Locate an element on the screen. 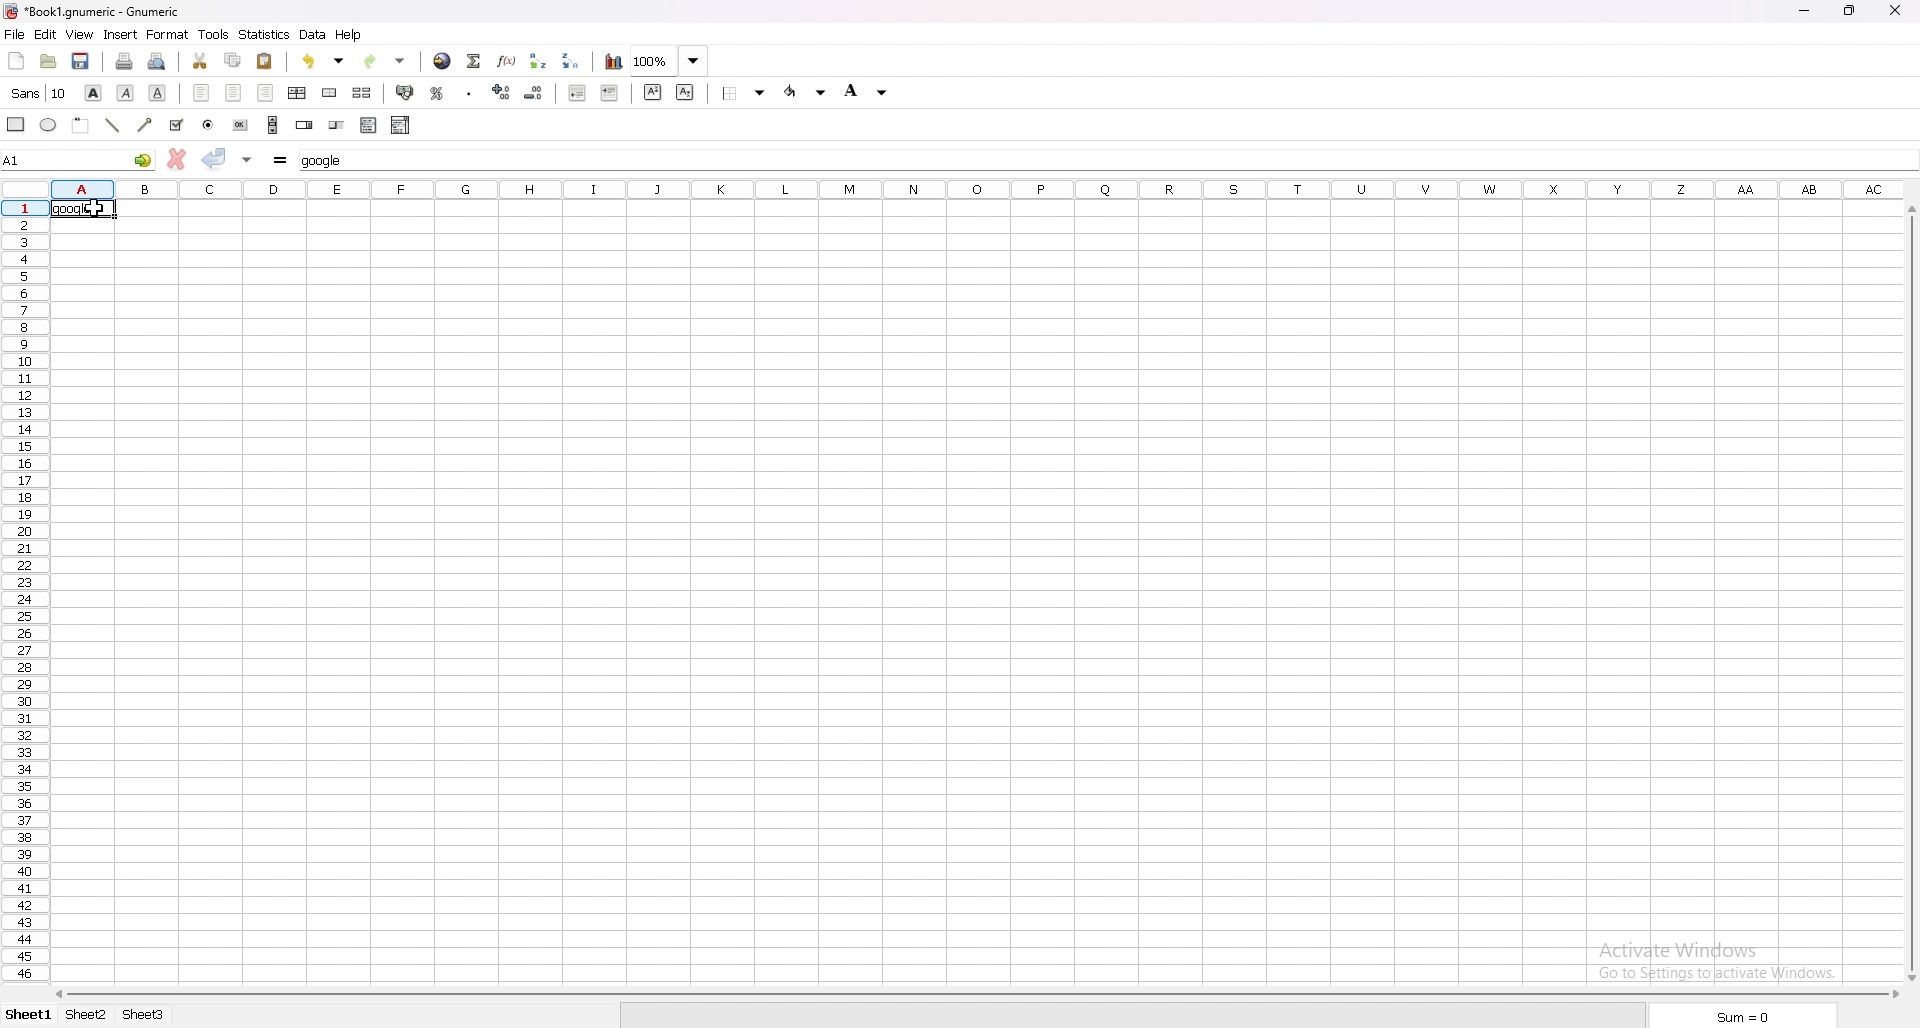  merge cell is located at coordinates (331, 93).